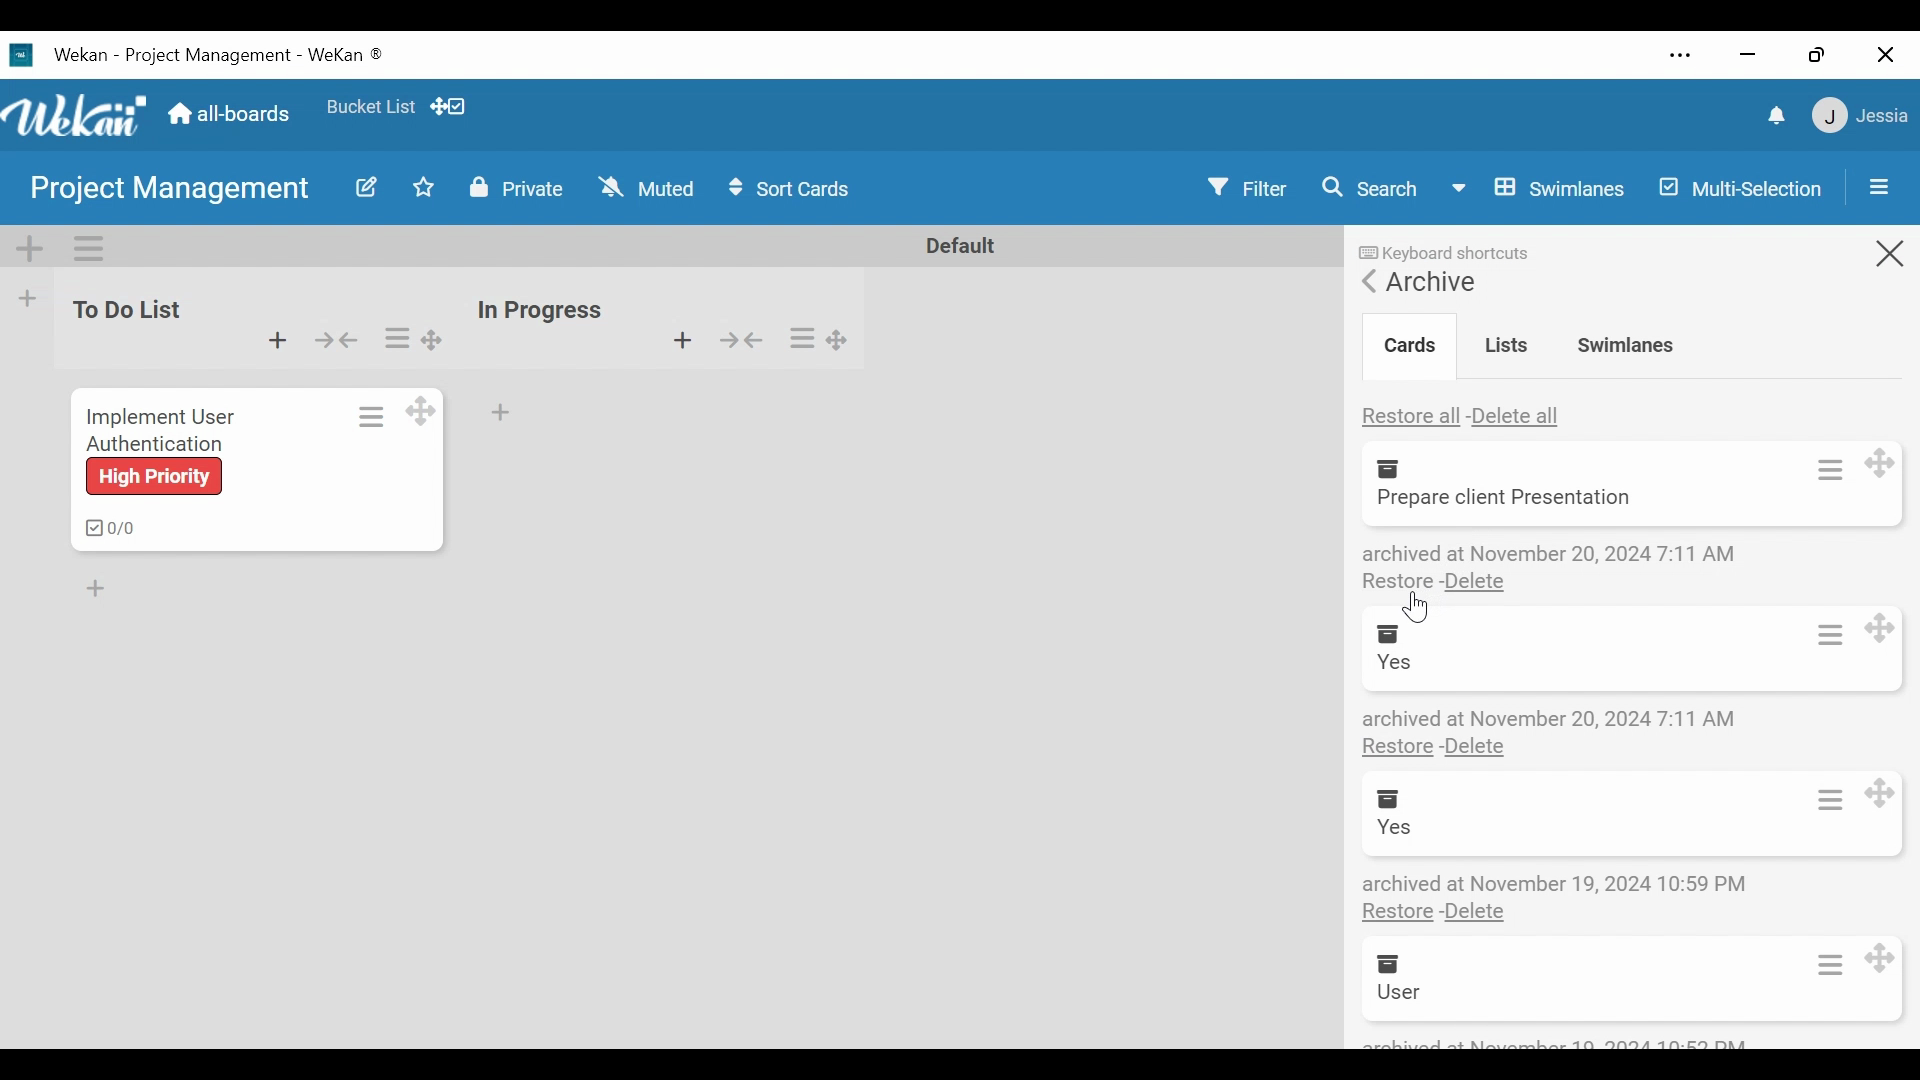 The height and width of the screenshot is (1080, 1920). What do you see at coordinates (151, 477) in the screenshot?
I see `high priority` at bounding box center [151, 477].